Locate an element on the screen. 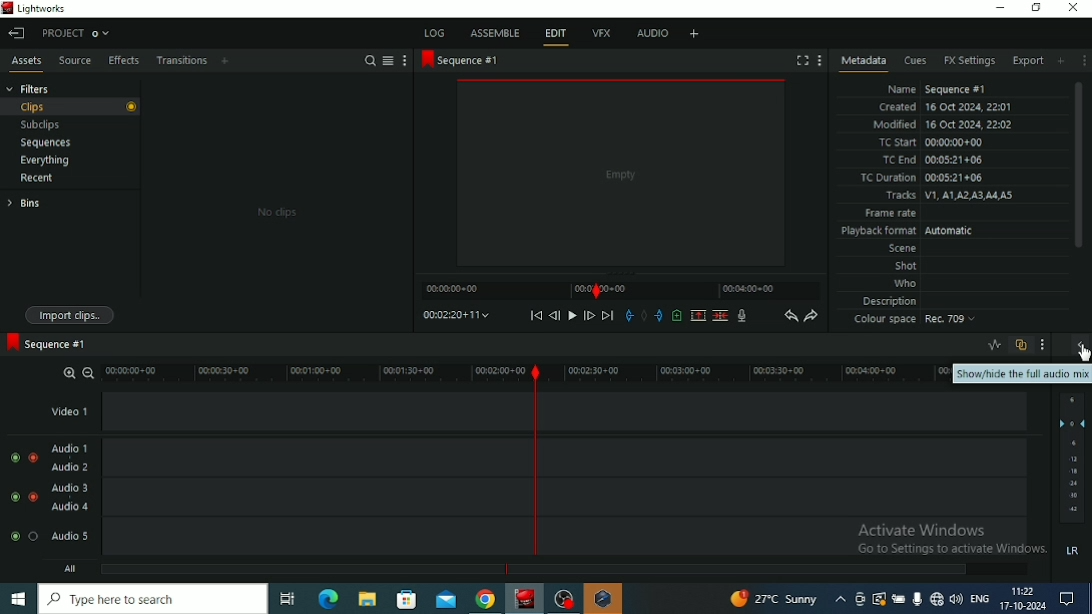 The height and width of the screenshot is (614, 1092). Zoom in is located at coordinates (68, 372).